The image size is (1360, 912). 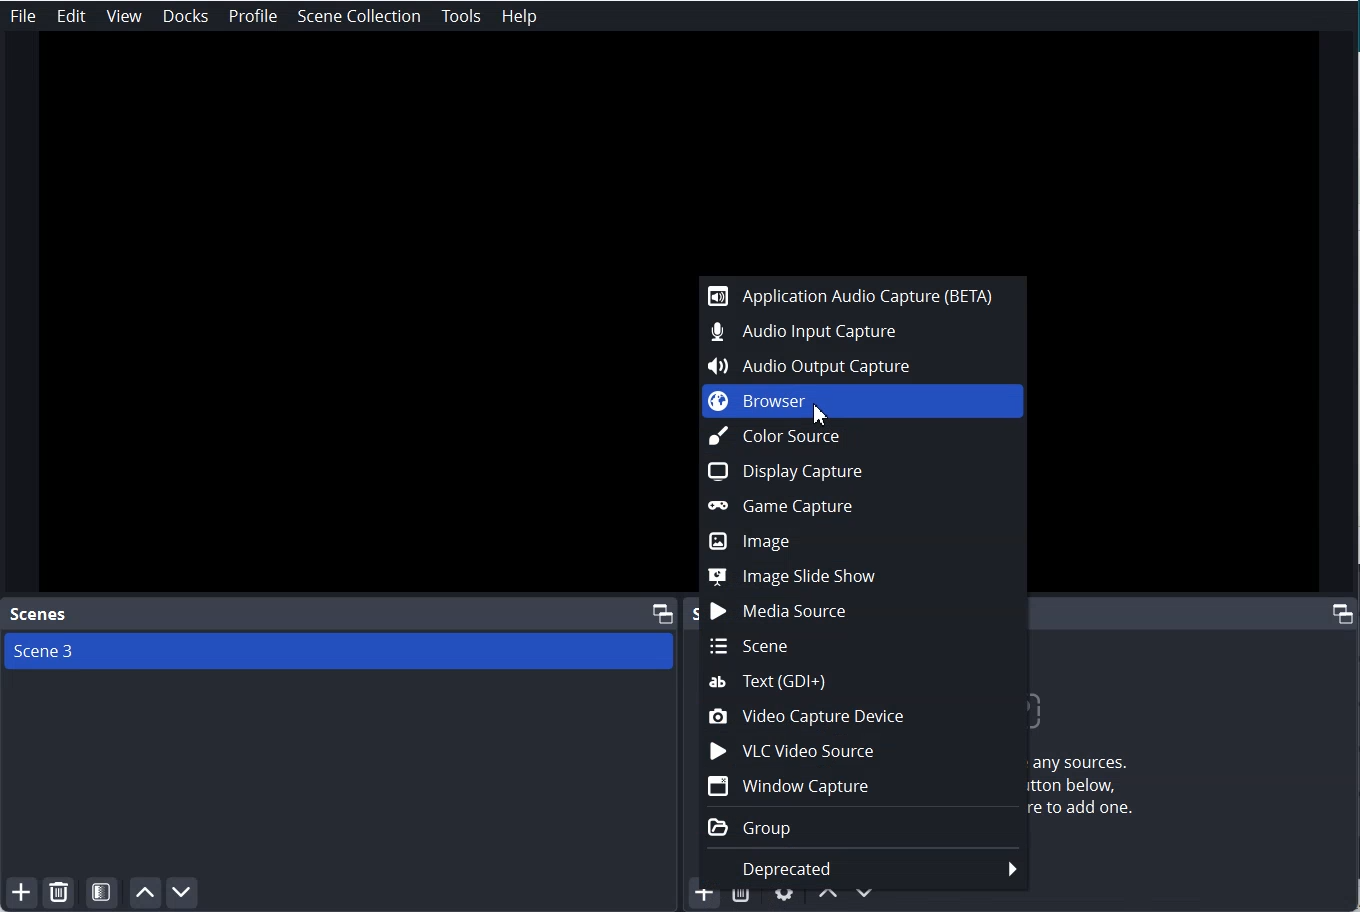 I want to click on Help, so click(x=519, y=17).